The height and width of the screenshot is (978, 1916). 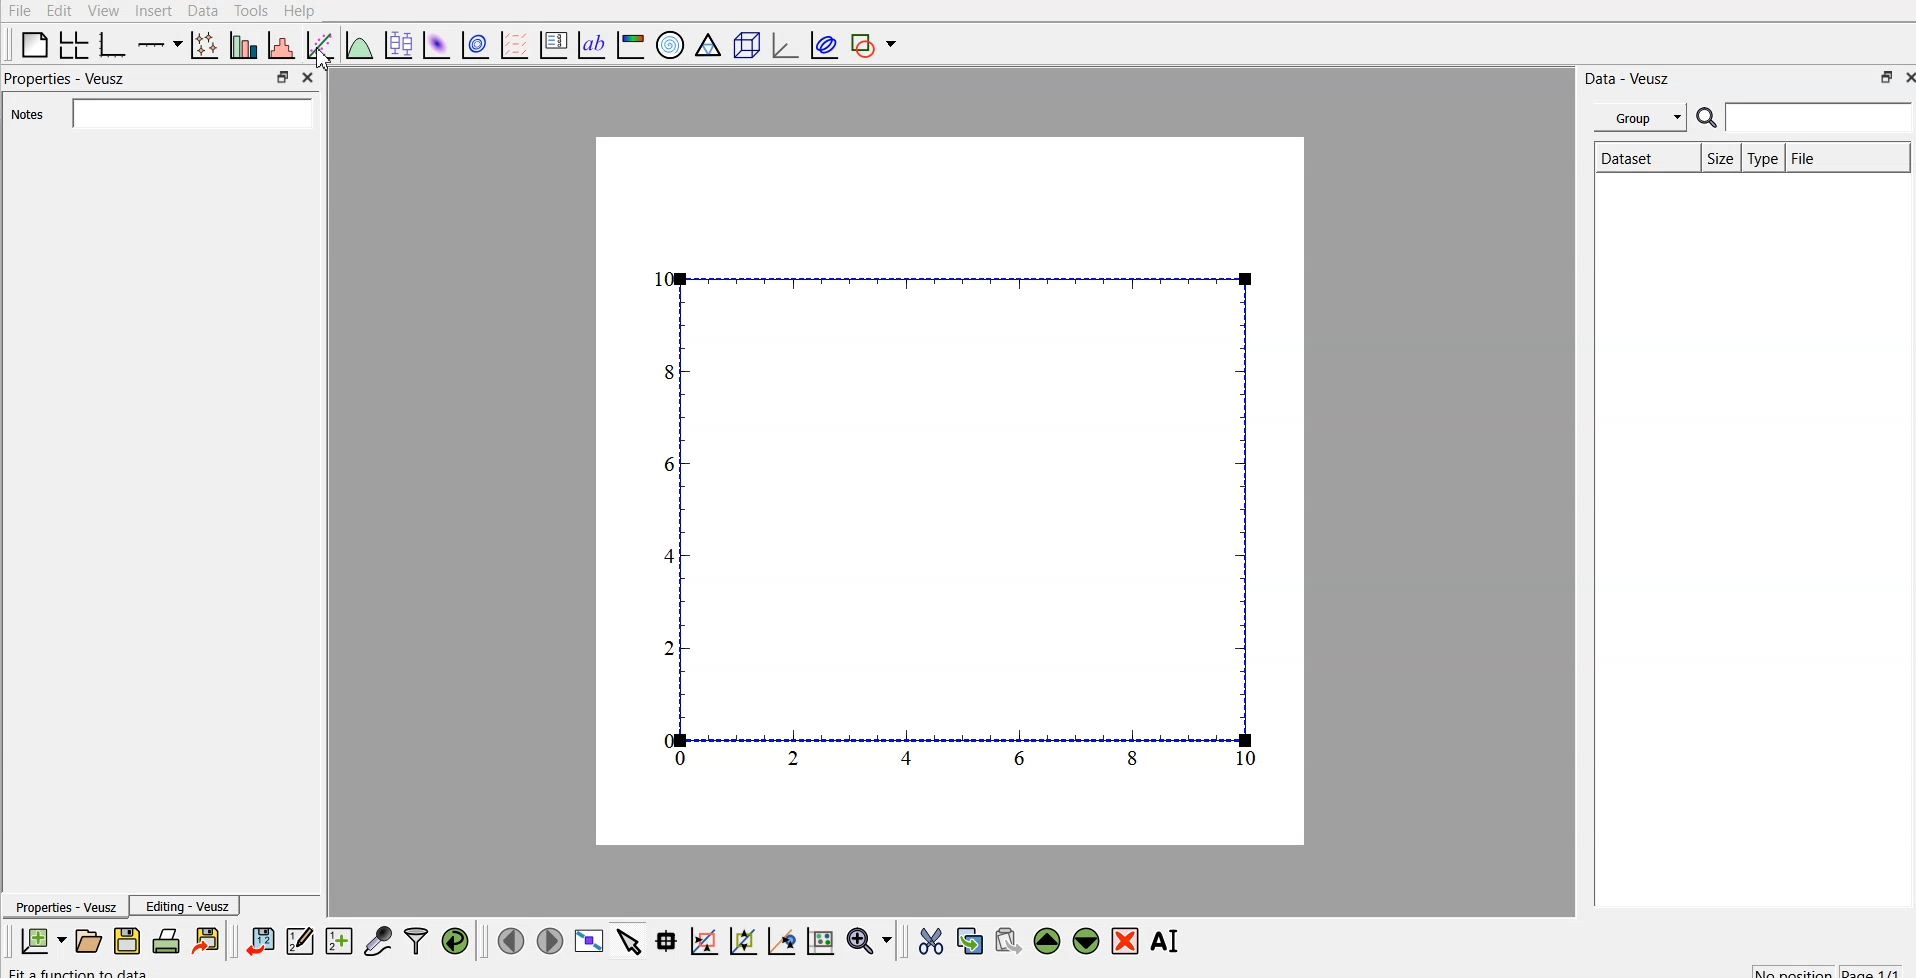 I want to click on plot a vector field, so click(x=514, y=46).